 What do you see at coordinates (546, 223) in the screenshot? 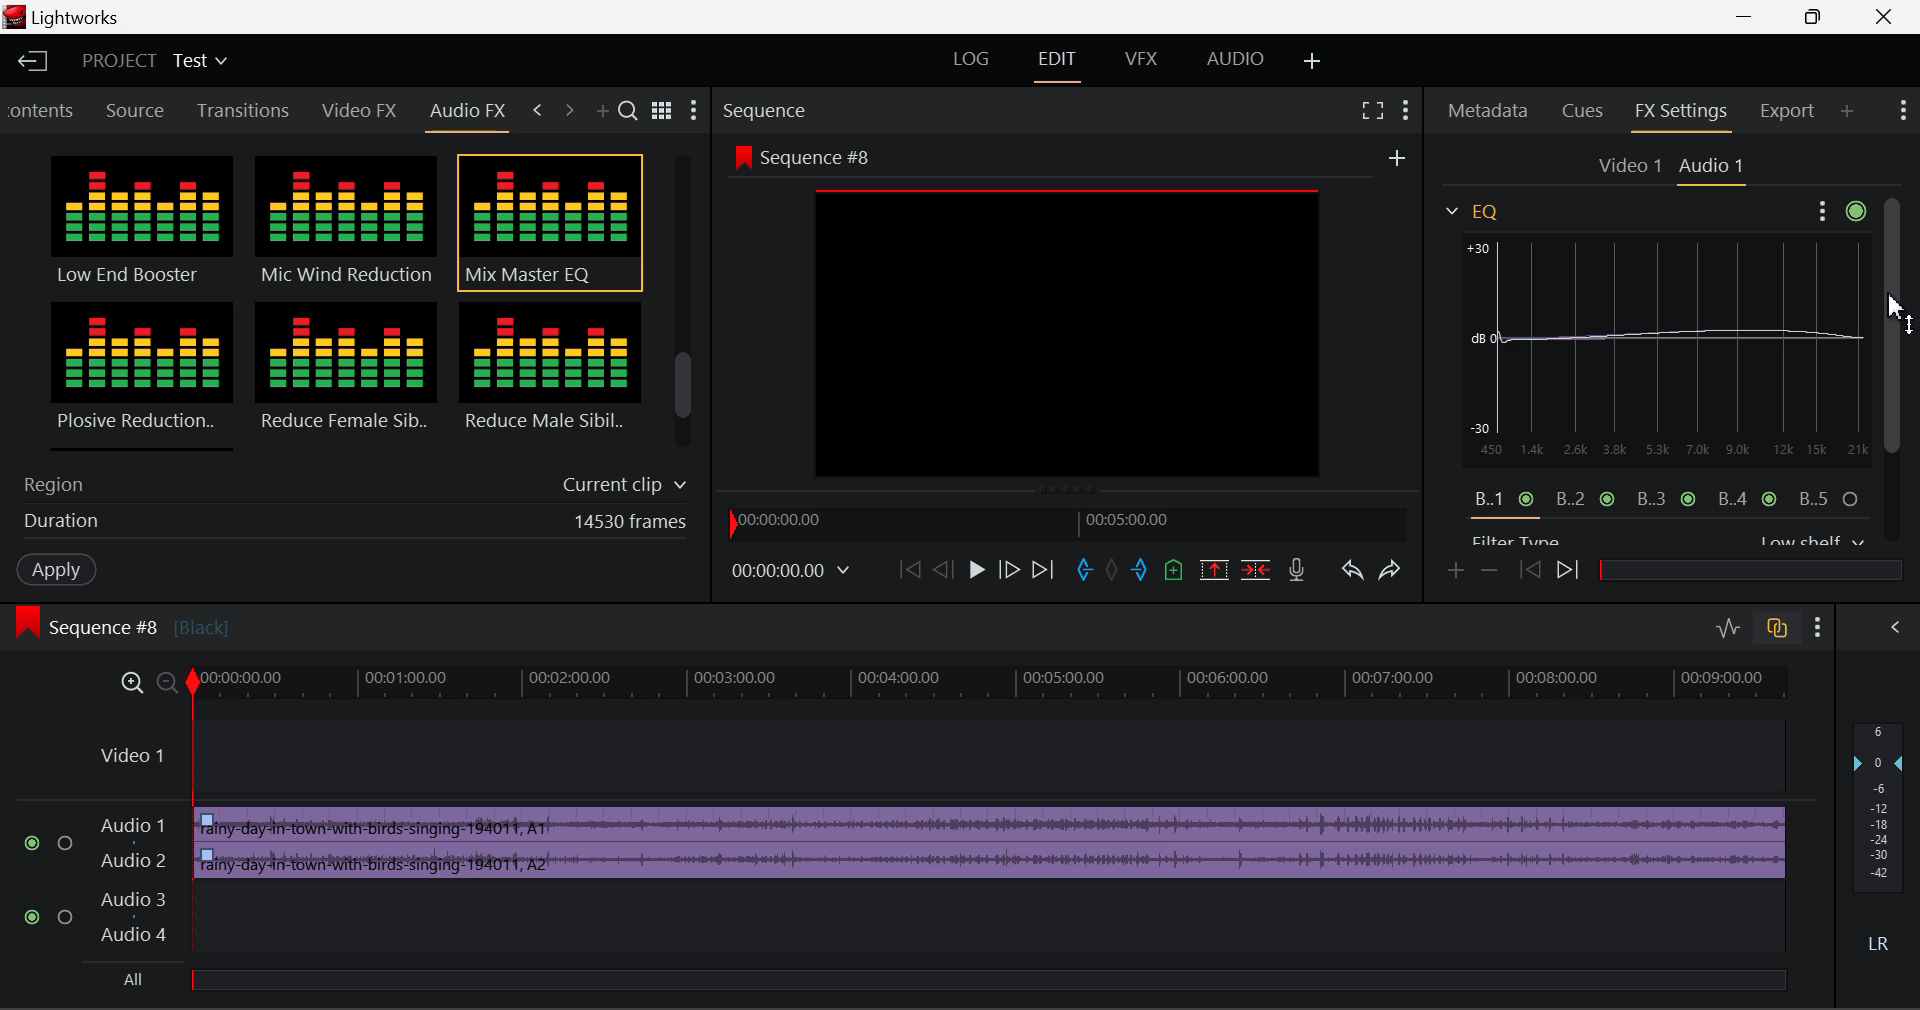
I see `Mix Master EQ` at bounding box center [546, 223].